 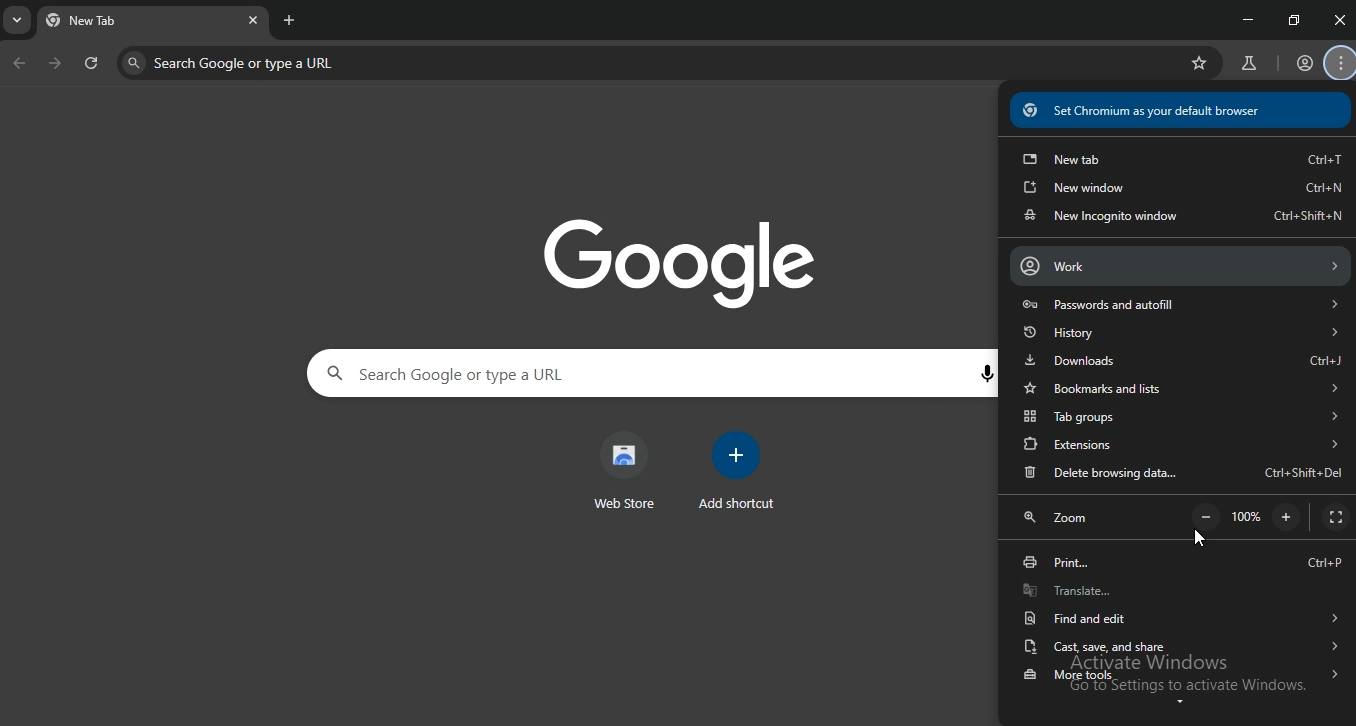 What do you see at coordinates (1247, 519) in the screenshot?
I see `100%` at bounding box center [1247, 519].